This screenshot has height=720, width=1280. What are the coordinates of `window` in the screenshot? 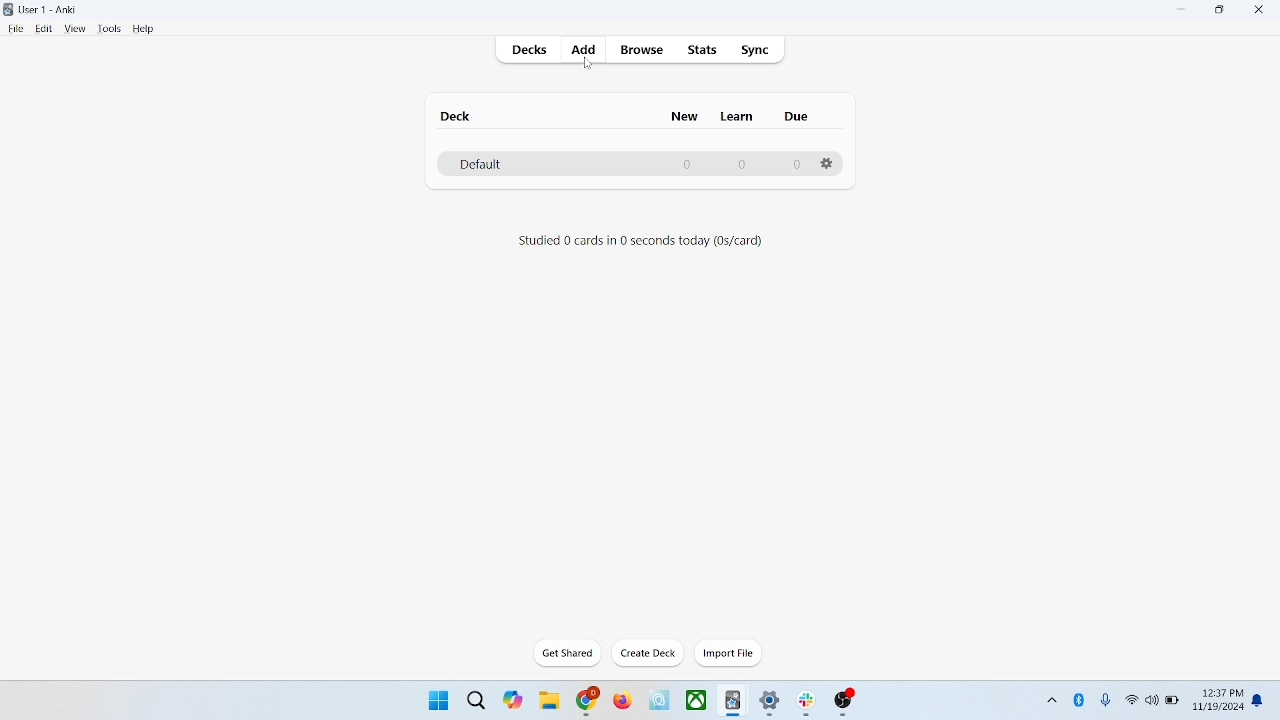 It's located at (436, 699).